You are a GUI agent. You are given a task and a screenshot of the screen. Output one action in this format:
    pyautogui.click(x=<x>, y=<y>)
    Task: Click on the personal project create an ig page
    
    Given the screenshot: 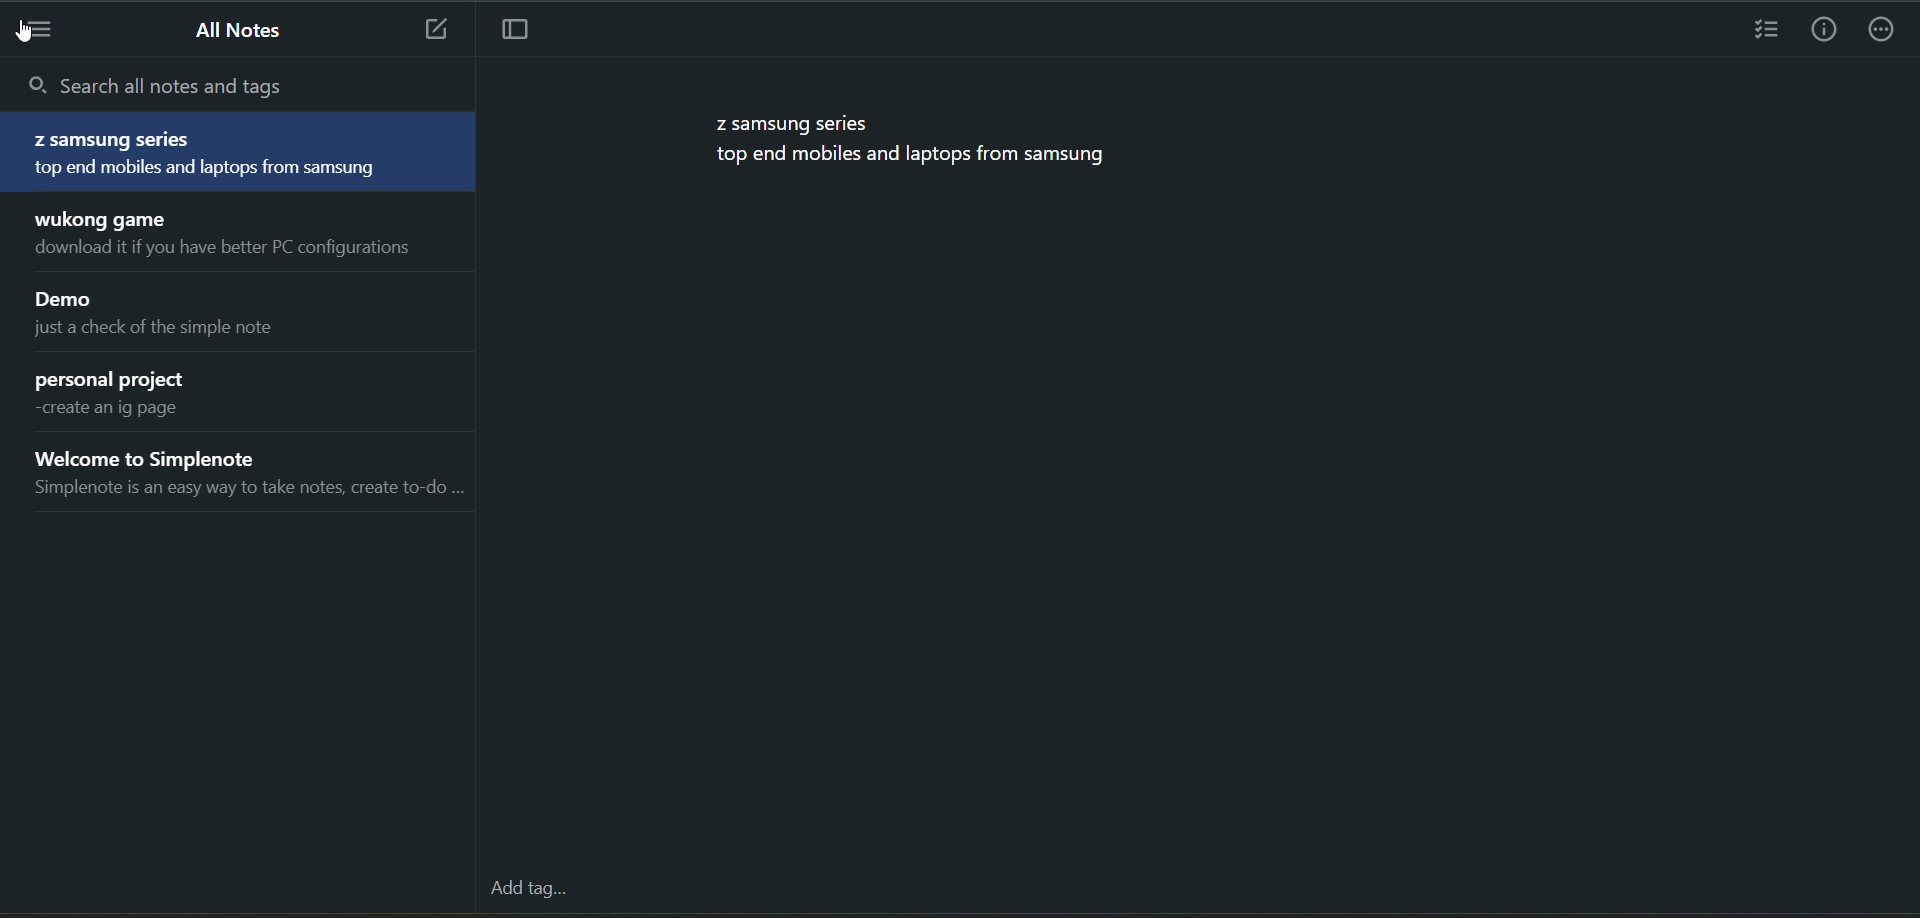 What is the action you would take?
    pyautogui.click(x=244, y=395)
    